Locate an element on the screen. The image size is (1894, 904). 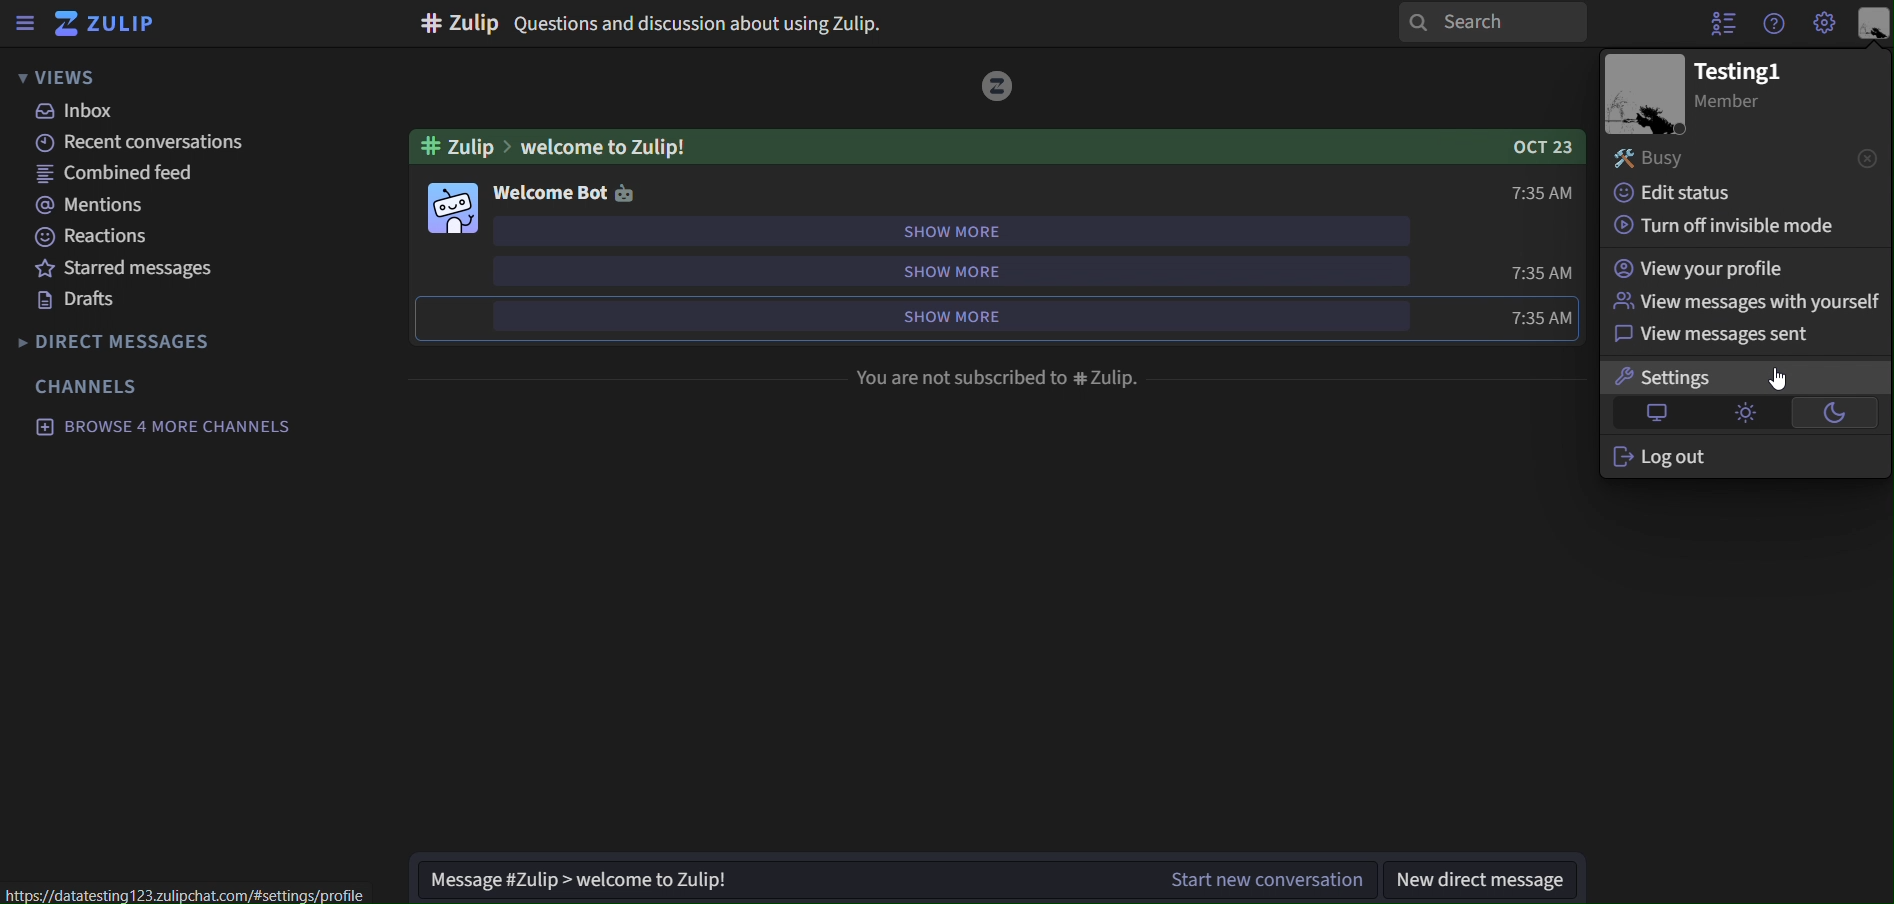
show more is located at coordinates (966, 318).